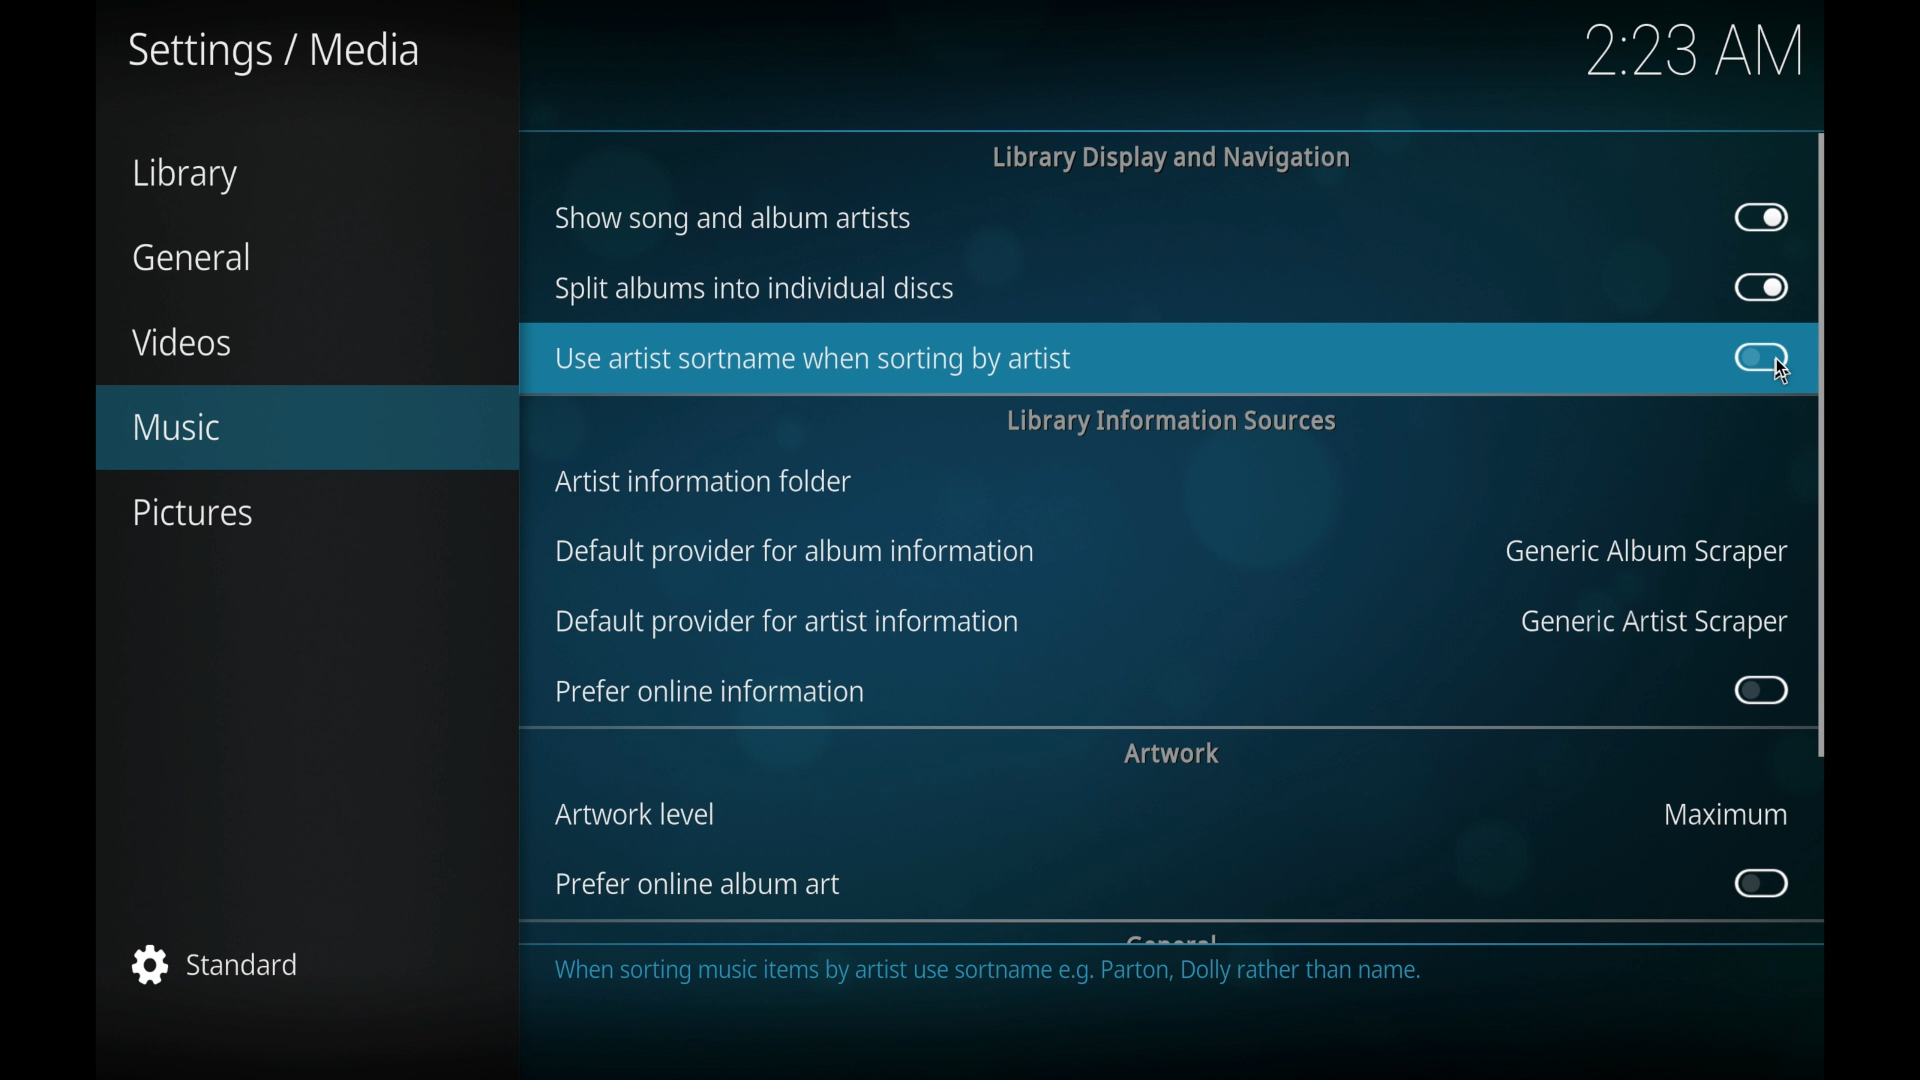  Describe the element at coordinates (734, 219) in the screenshot. I see `show song and album artists` at that location.